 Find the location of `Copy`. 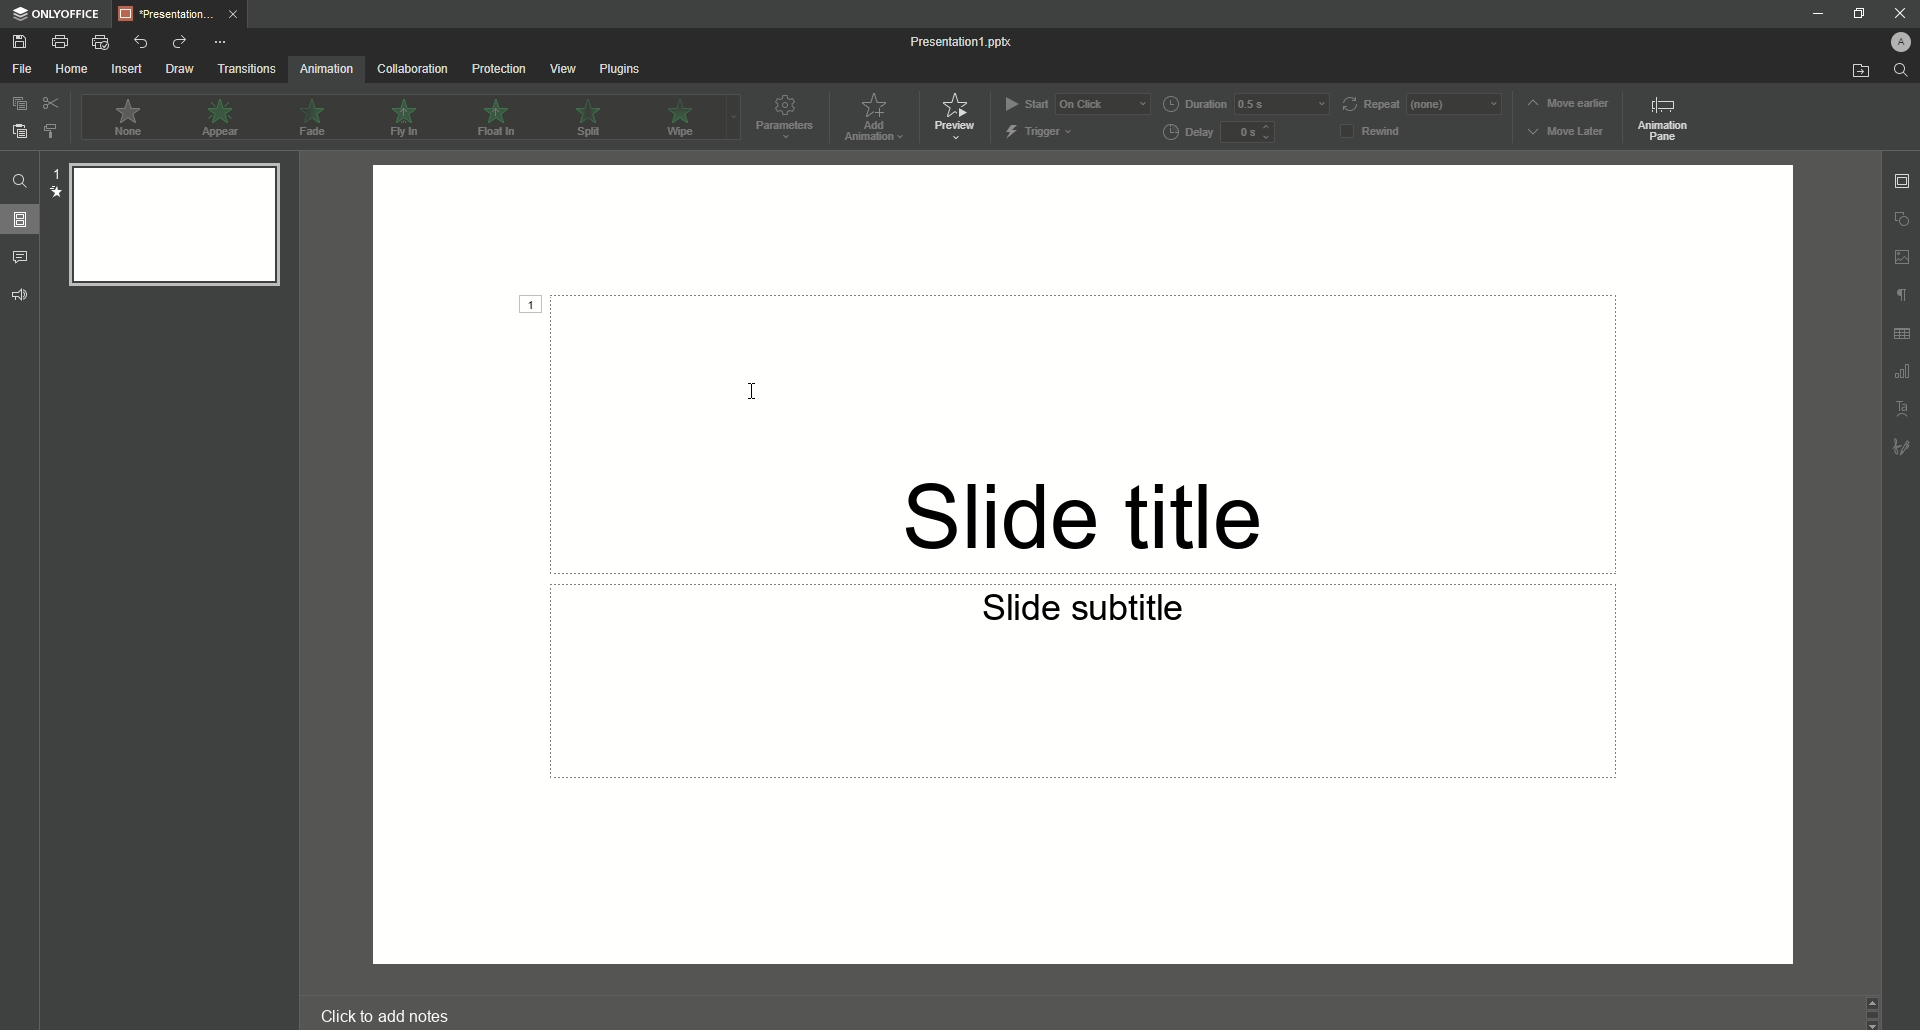

Copy is located at coordinates (18, 105).